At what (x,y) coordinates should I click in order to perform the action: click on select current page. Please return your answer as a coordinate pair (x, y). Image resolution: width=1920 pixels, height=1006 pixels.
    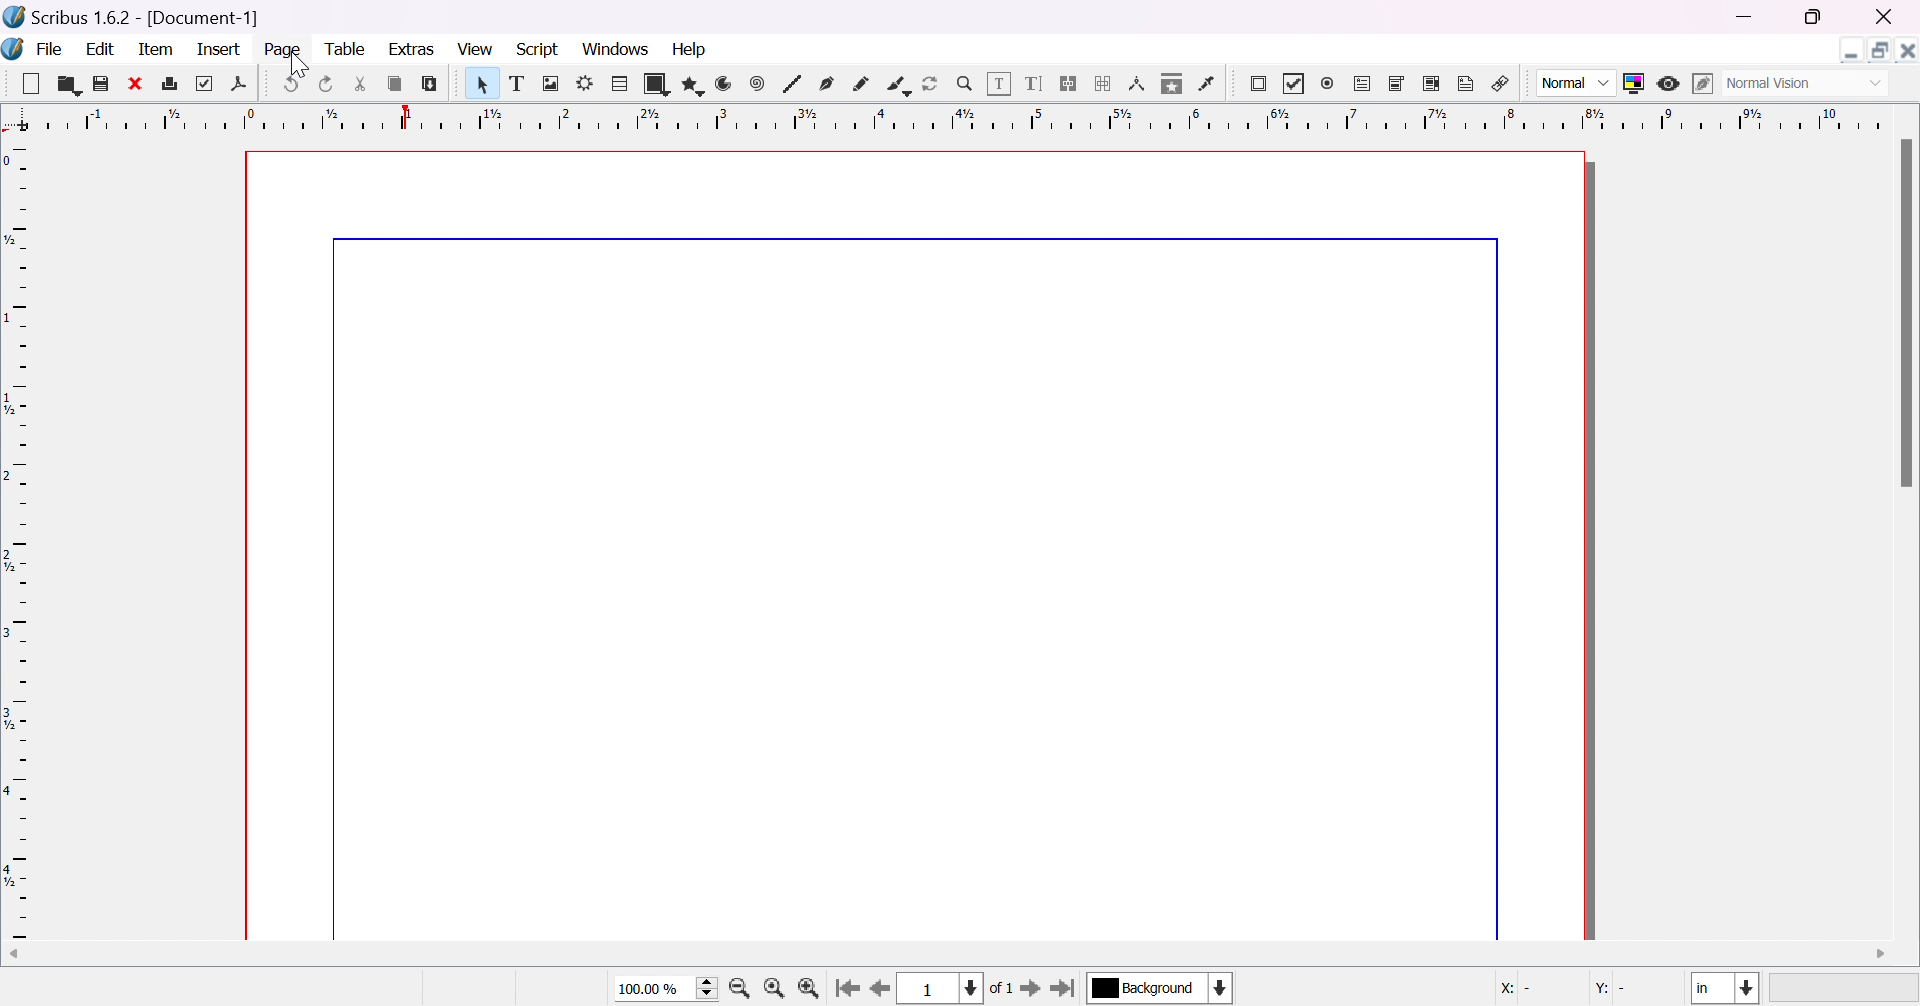
    Looking at the image, I should click on (959, 988).